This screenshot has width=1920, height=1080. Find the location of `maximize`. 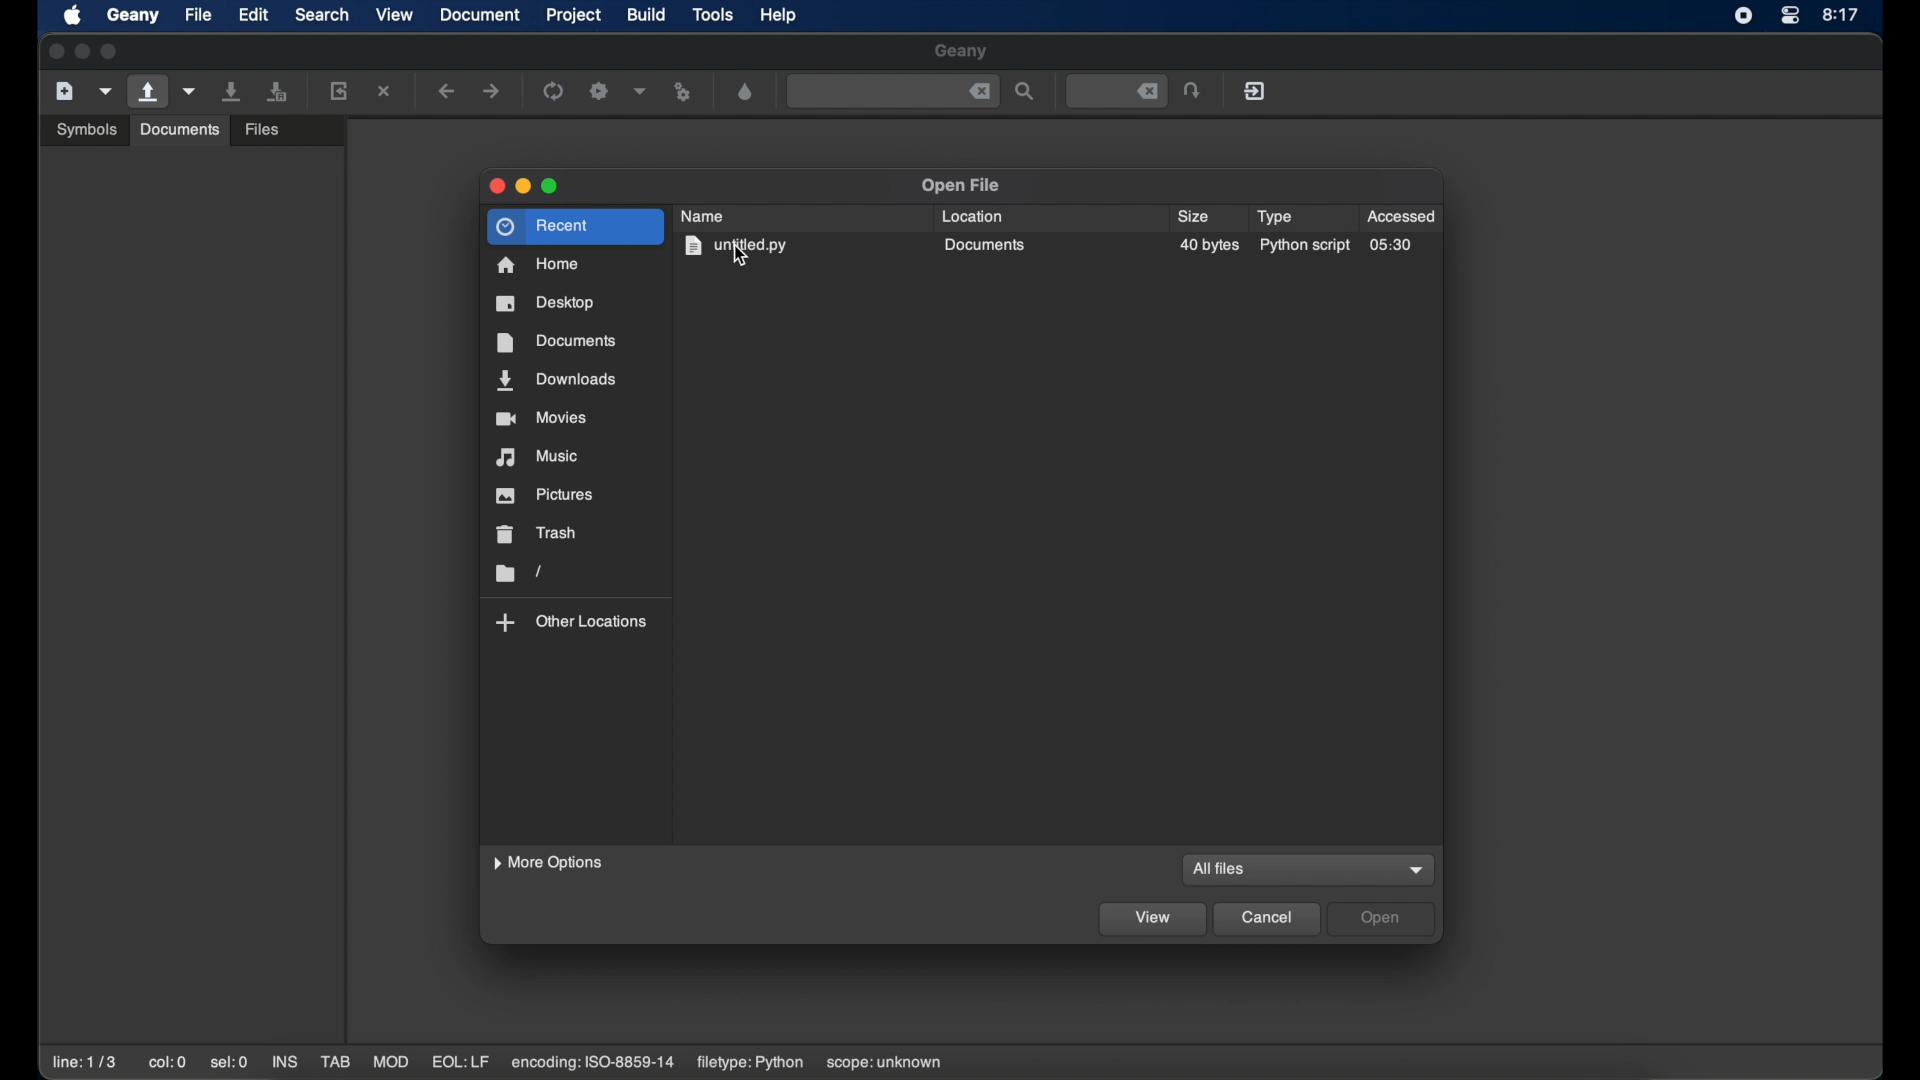

maximize is located at coordinates (551, 186).